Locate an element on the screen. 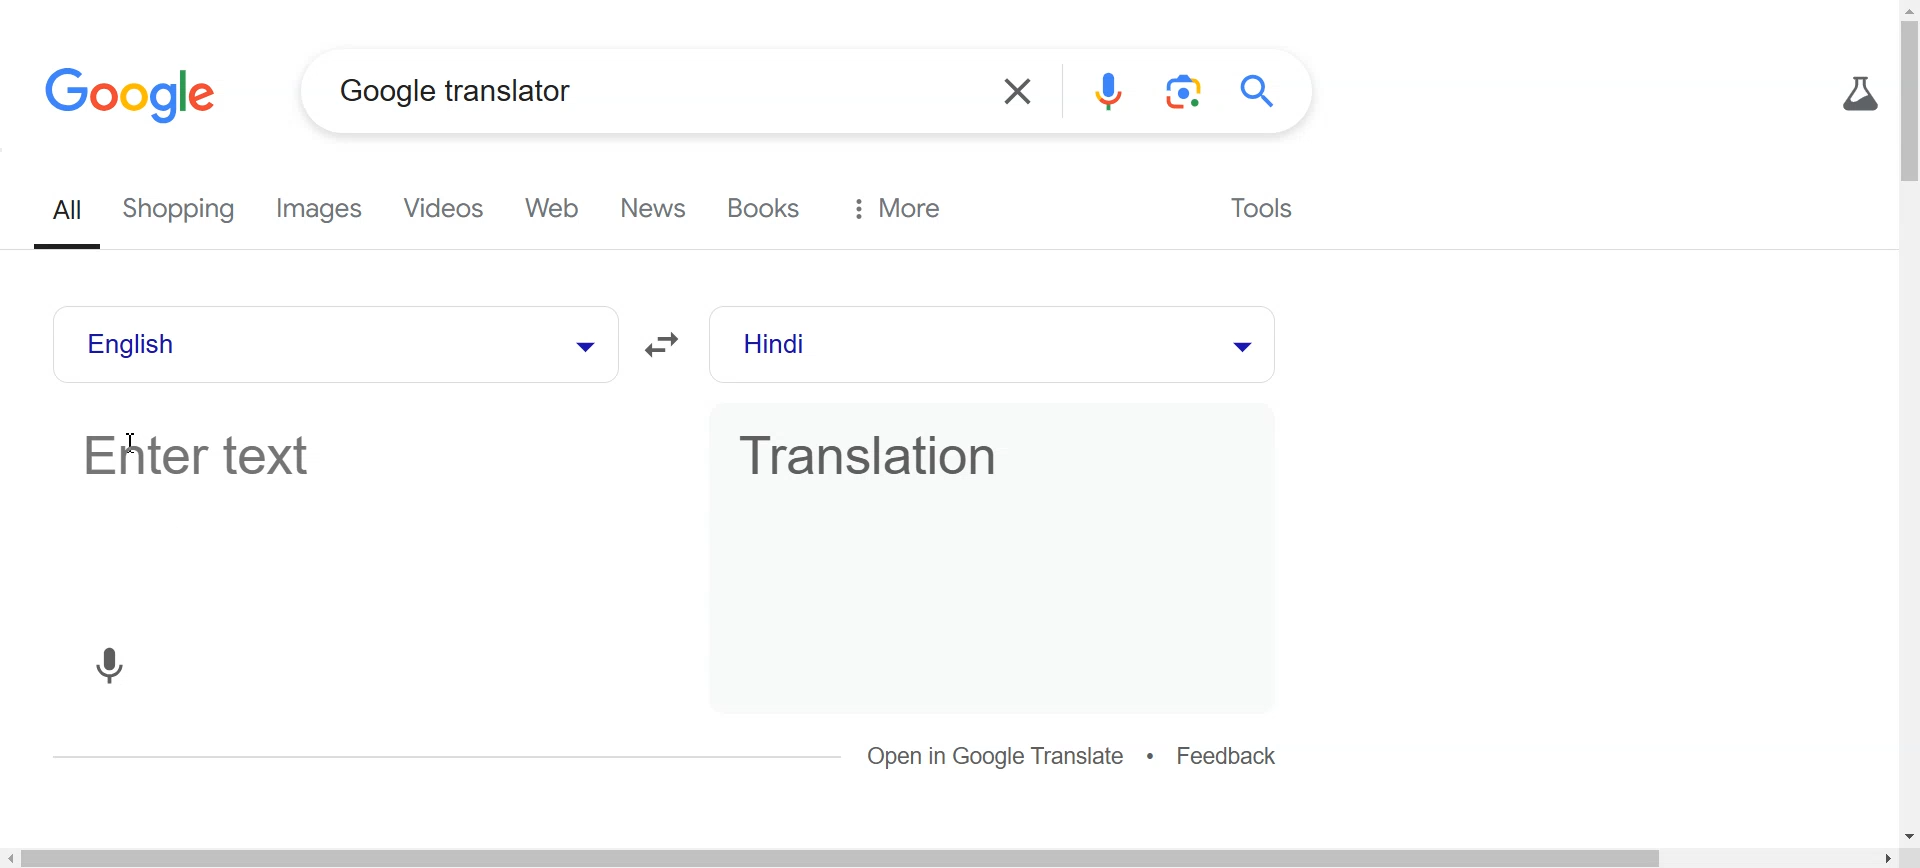  Search is located at coordinates (1264, 91).